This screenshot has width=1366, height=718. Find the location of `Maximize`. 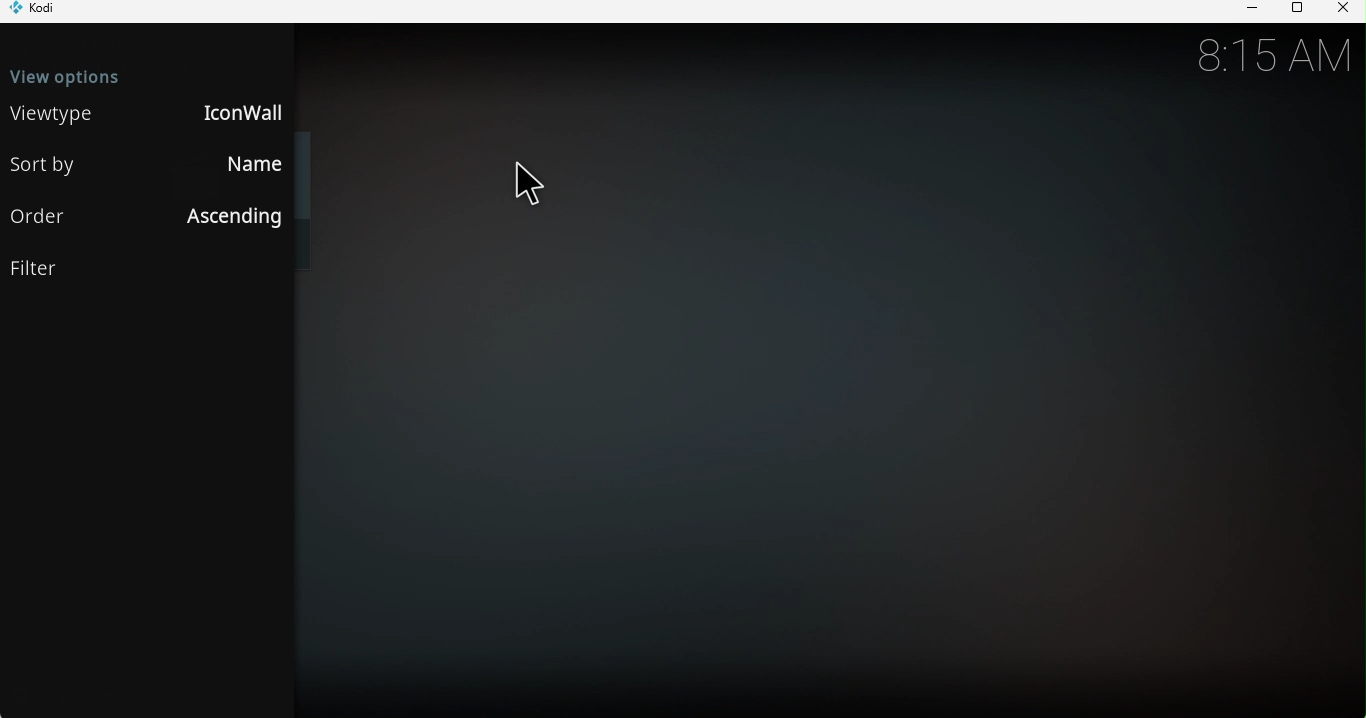

Maximize is located at coordinates (1294, 11).